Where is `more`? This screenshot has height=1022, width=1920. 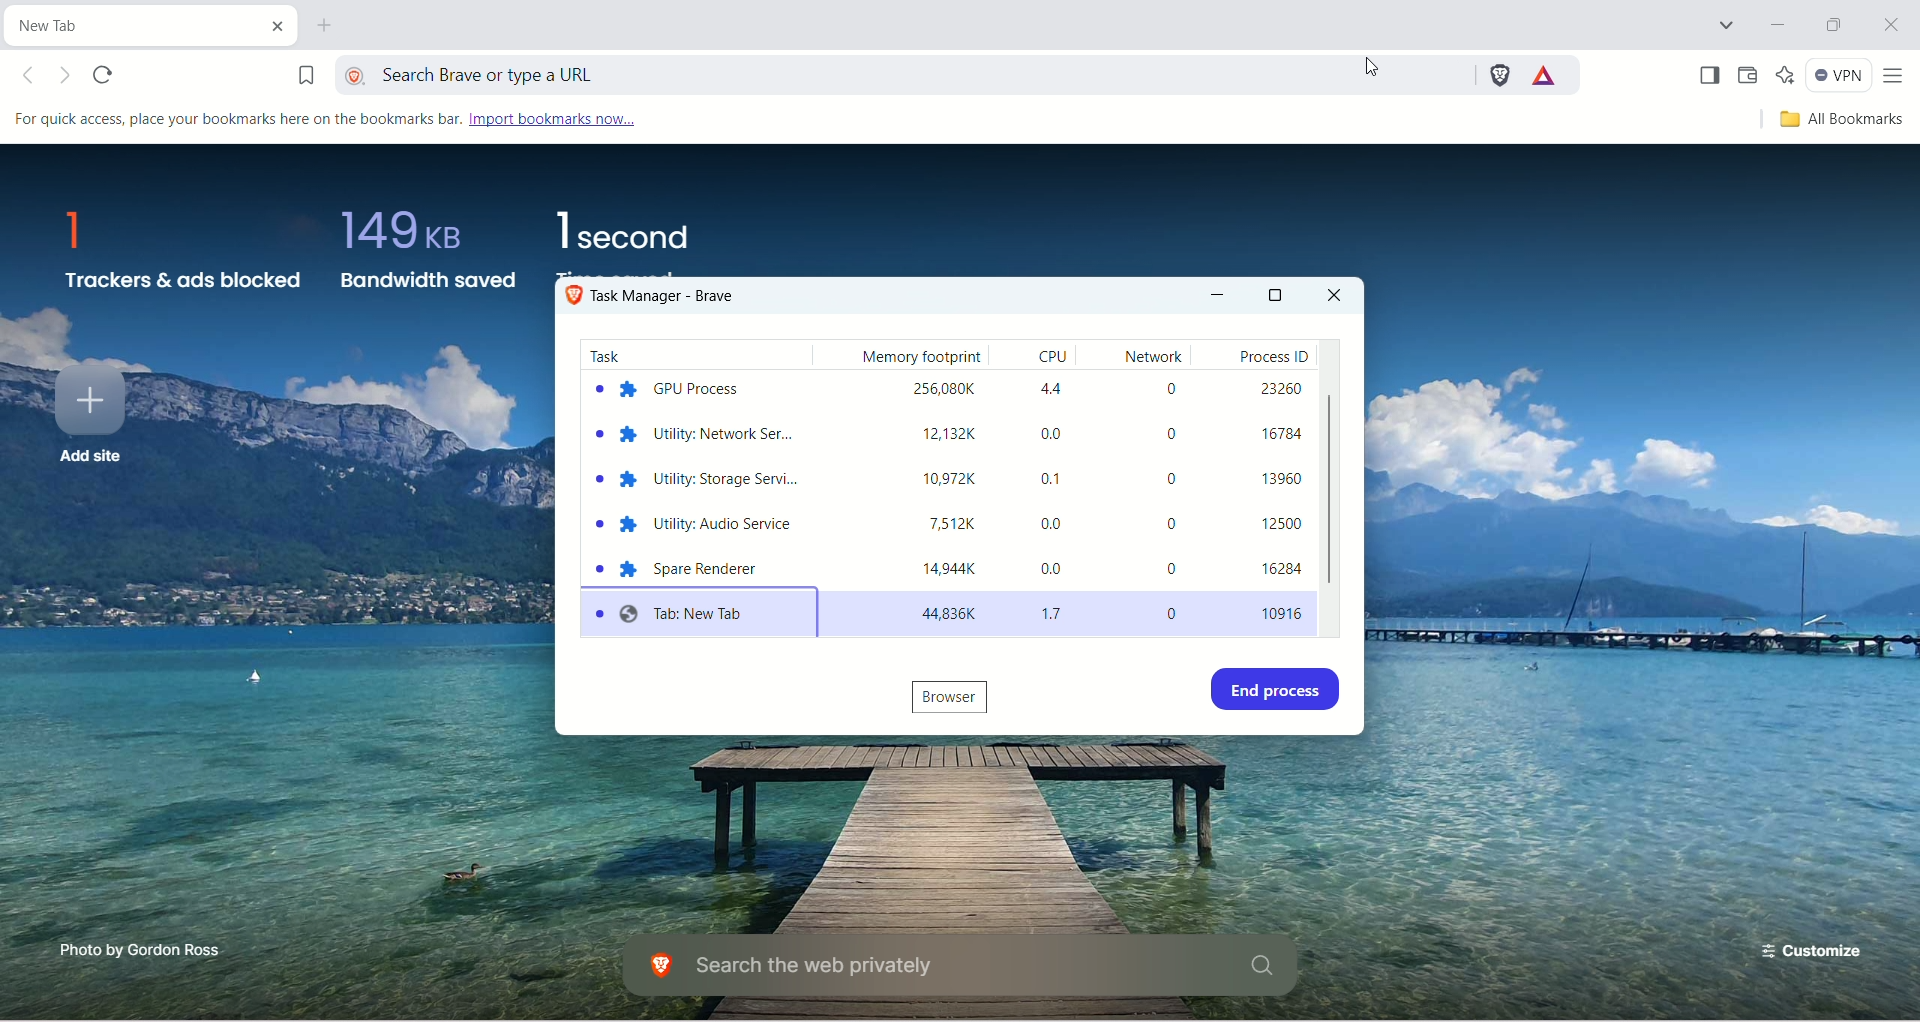
more is located at coordinates (1894, 78).